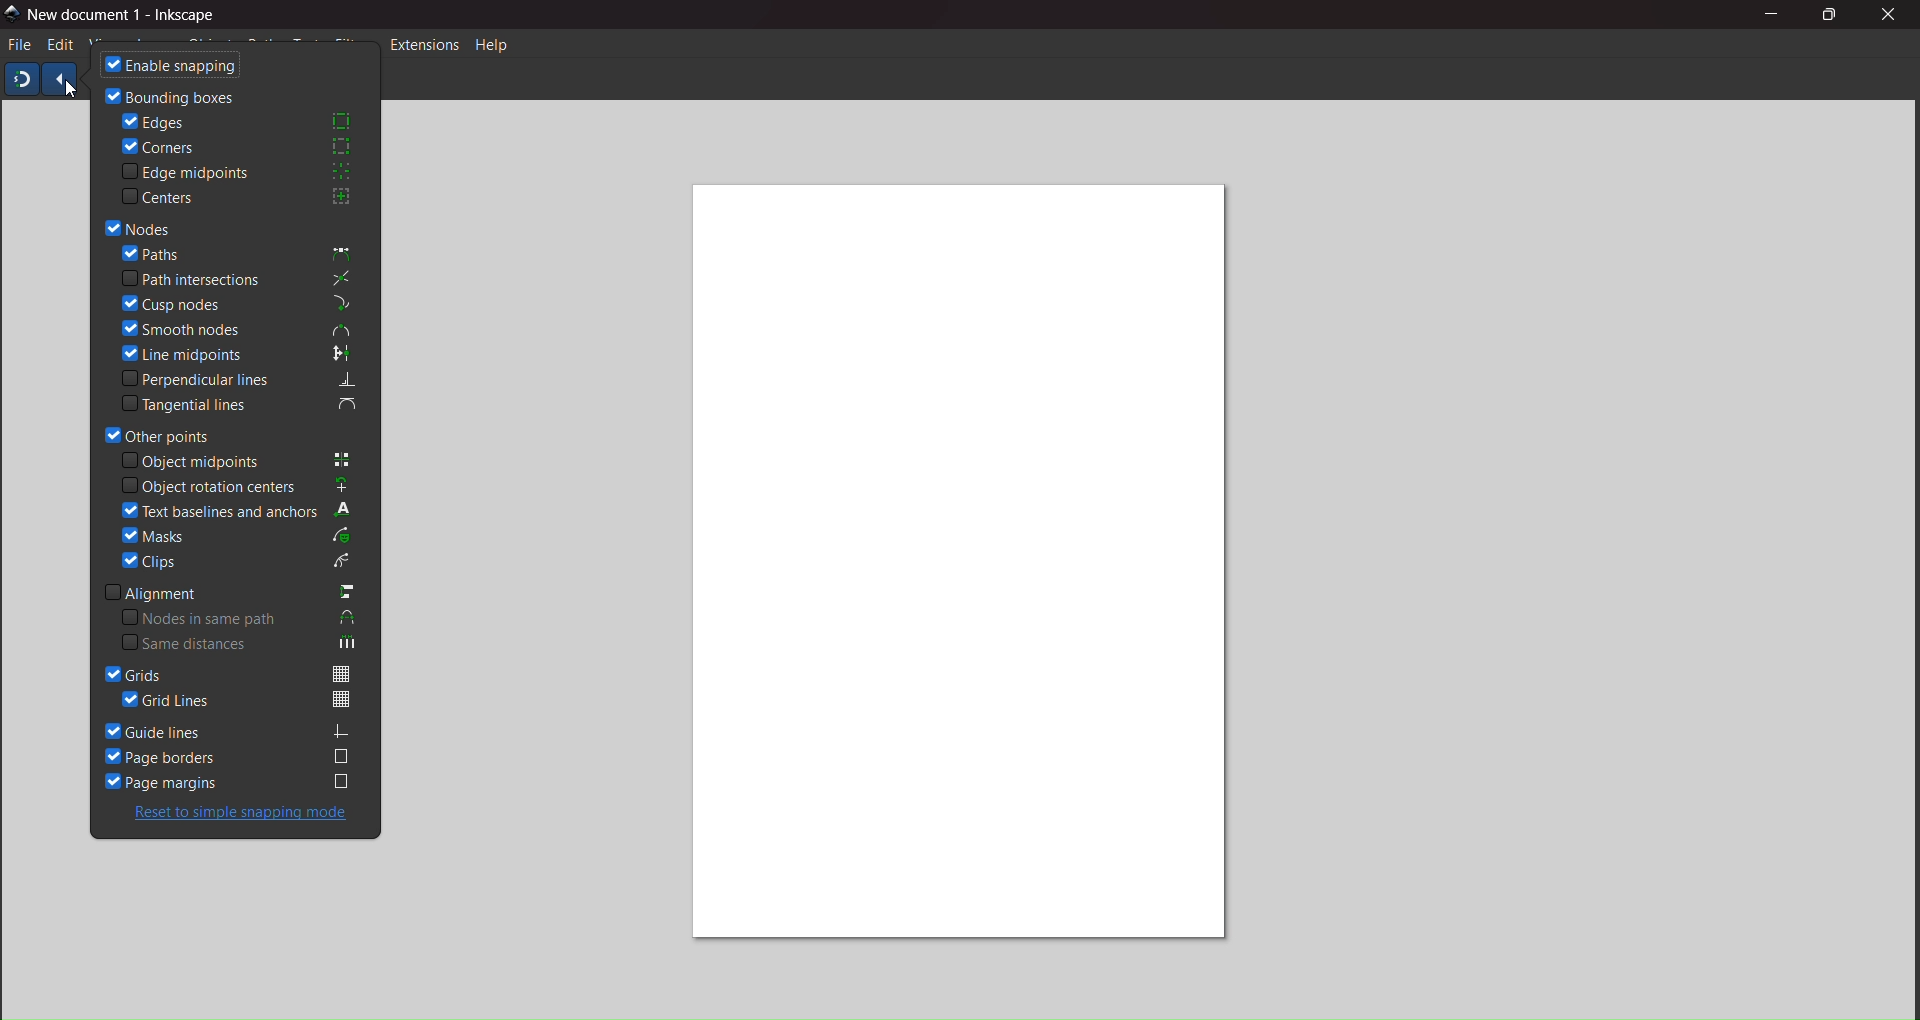 This screenshot has width=1920, height=1020. Describe the element at coordinates (1830, 13) in the screenshot. I see `Maximize` at that location.